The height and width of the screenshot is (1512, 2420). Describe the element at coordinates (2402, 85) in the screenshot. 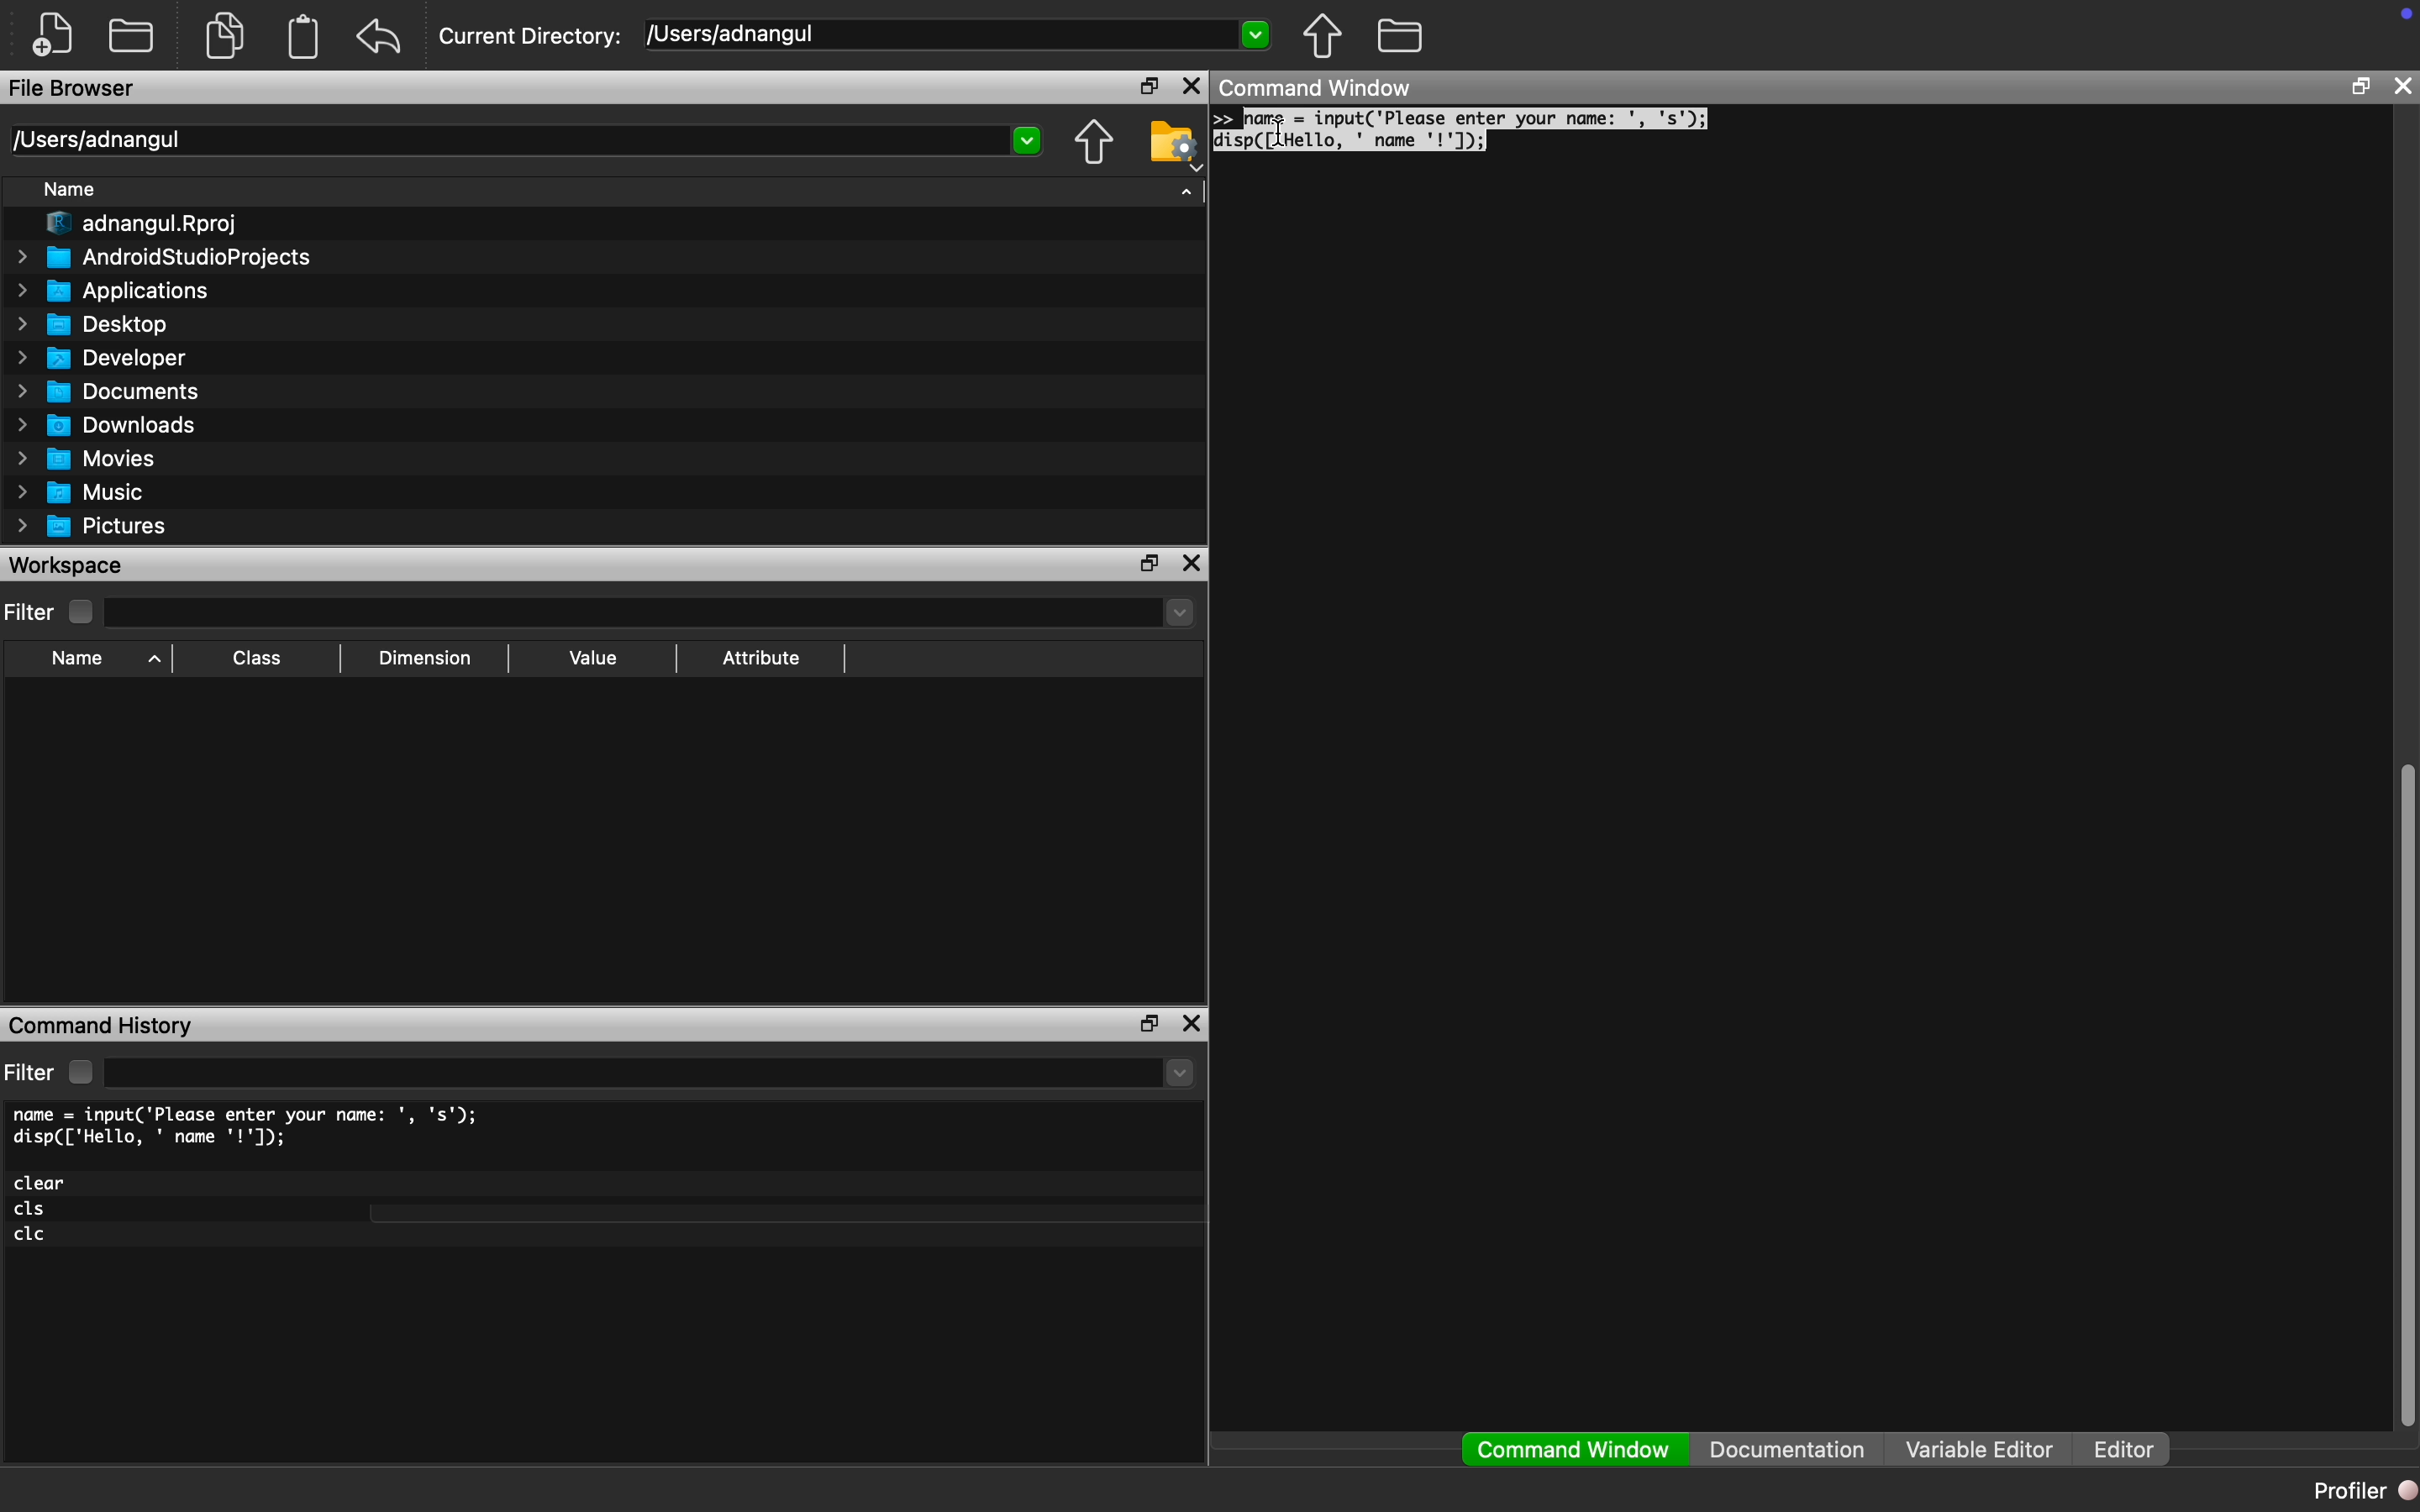

I see `close` at that location.